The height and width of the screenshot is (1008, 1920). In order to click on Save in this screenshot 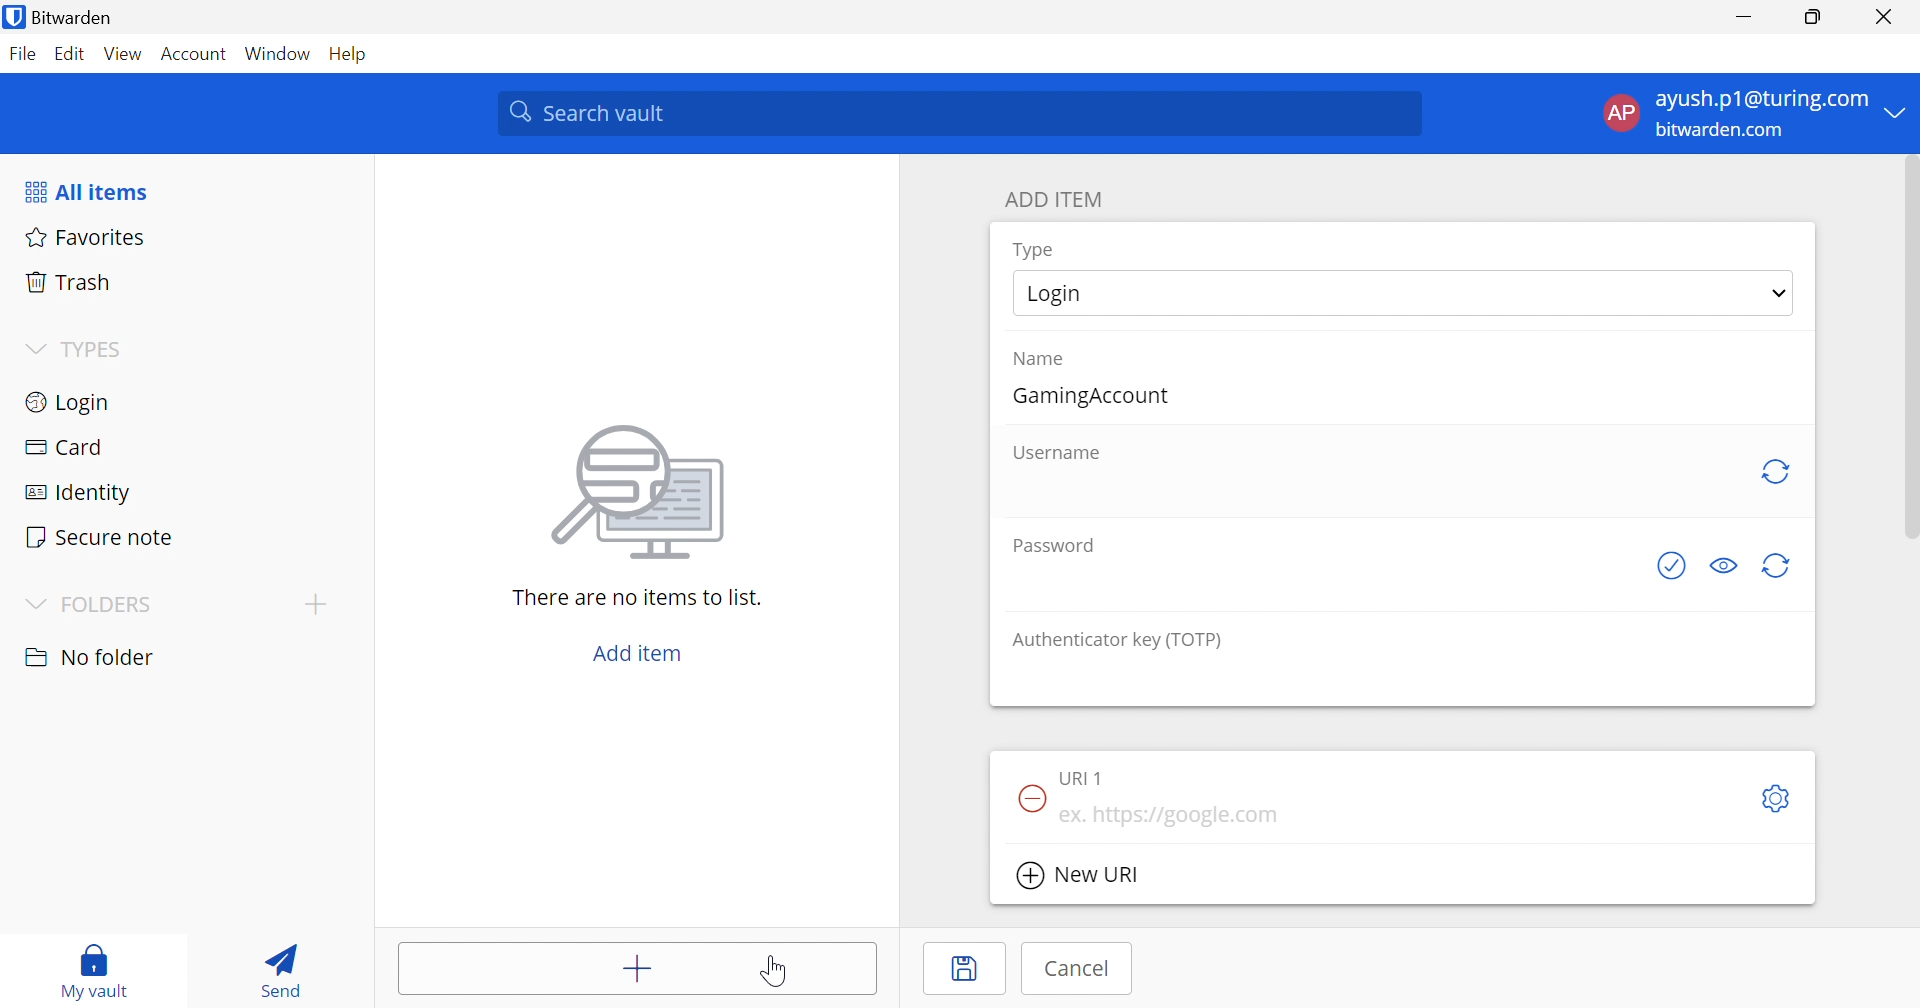, I will do `click(967, 969)`.